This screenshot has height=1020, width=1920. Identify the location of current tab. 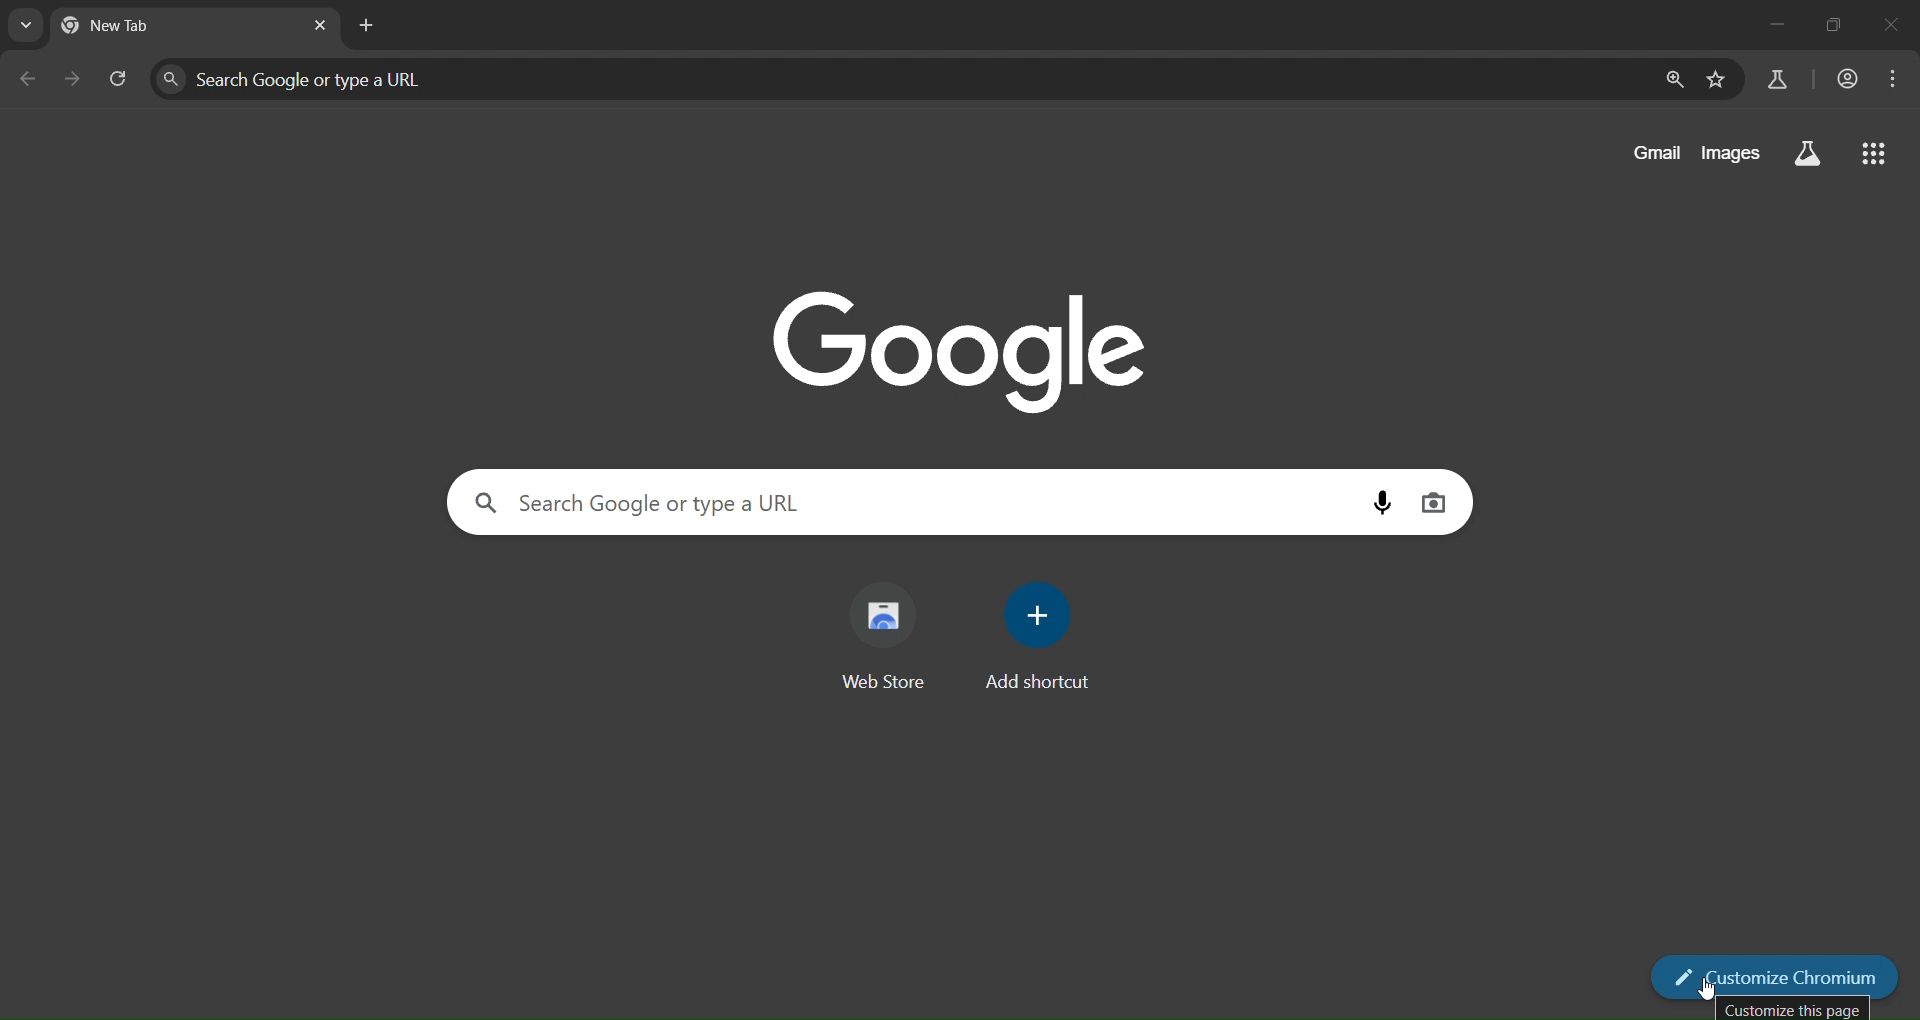
(133, 29).